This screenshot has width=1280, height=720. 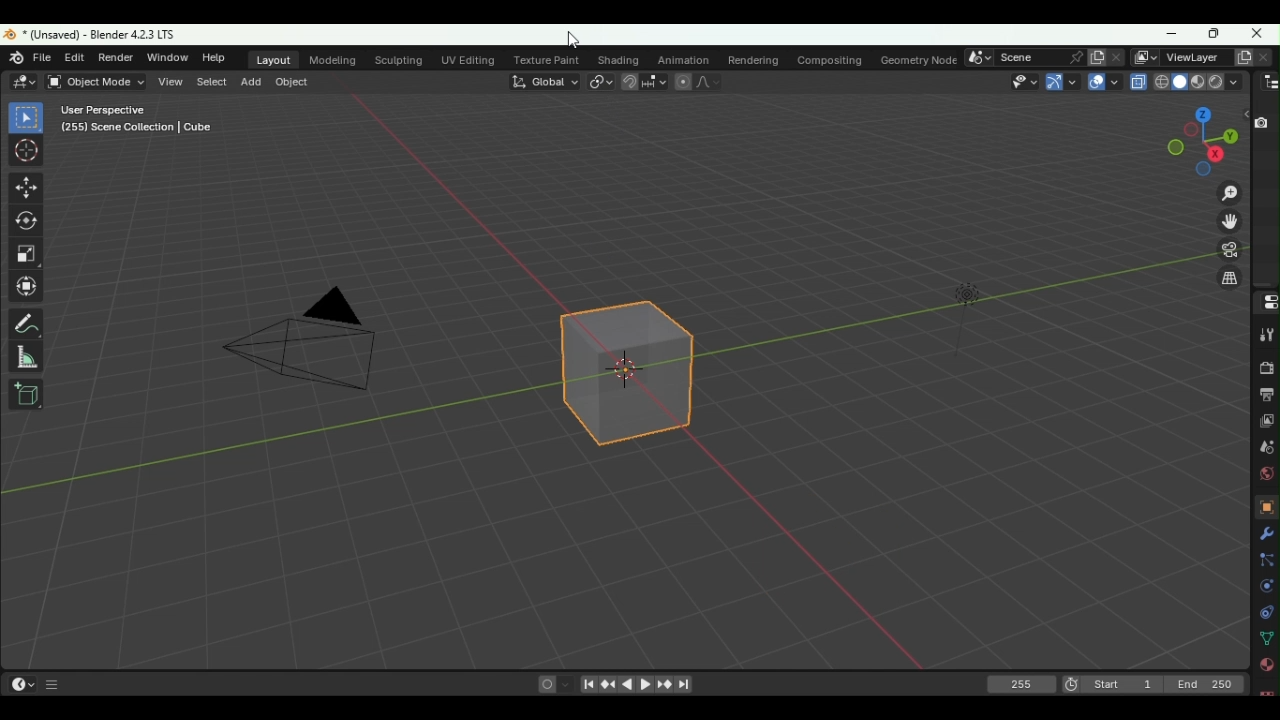 What do you see at coordinates (114, 57) in the screenshot?
I see `Render` at bounding box center [114, 57].